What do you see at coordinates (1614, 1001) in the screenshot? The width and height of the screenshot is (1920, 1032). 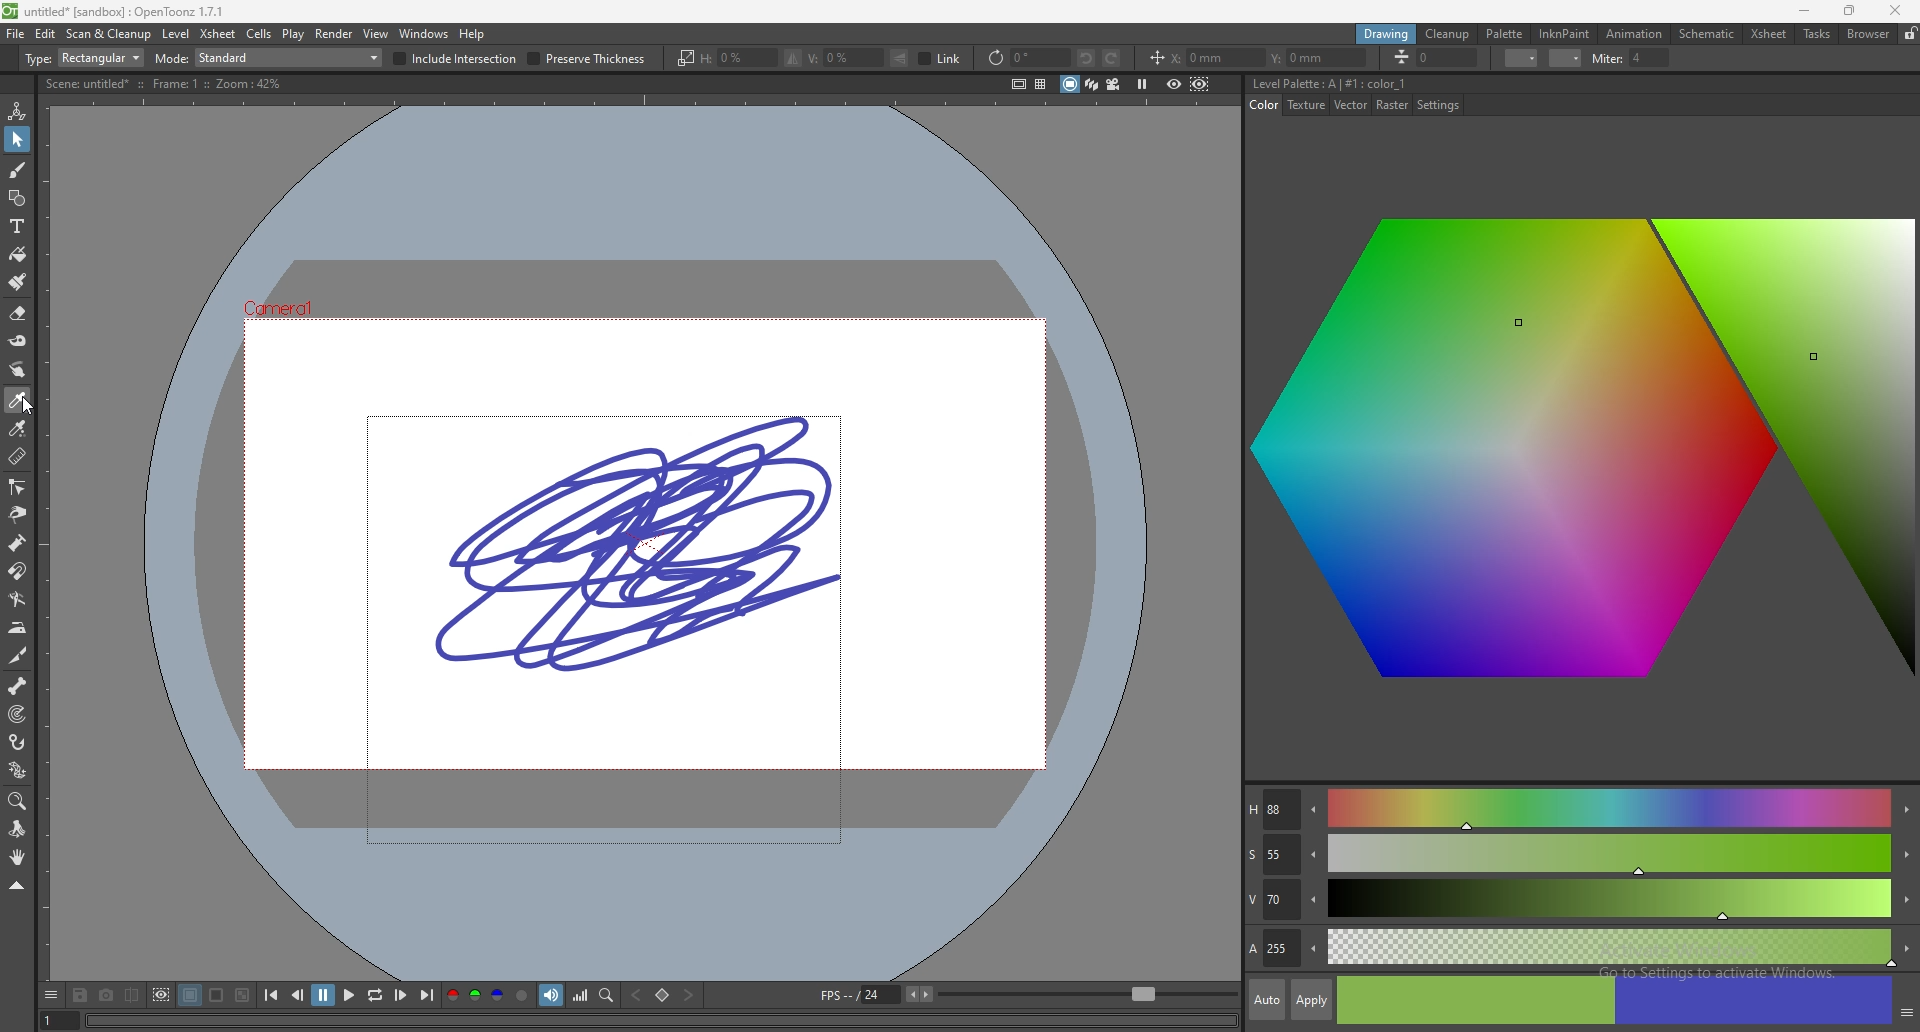 I see `color preview` at bounding box center [1614, 1001].